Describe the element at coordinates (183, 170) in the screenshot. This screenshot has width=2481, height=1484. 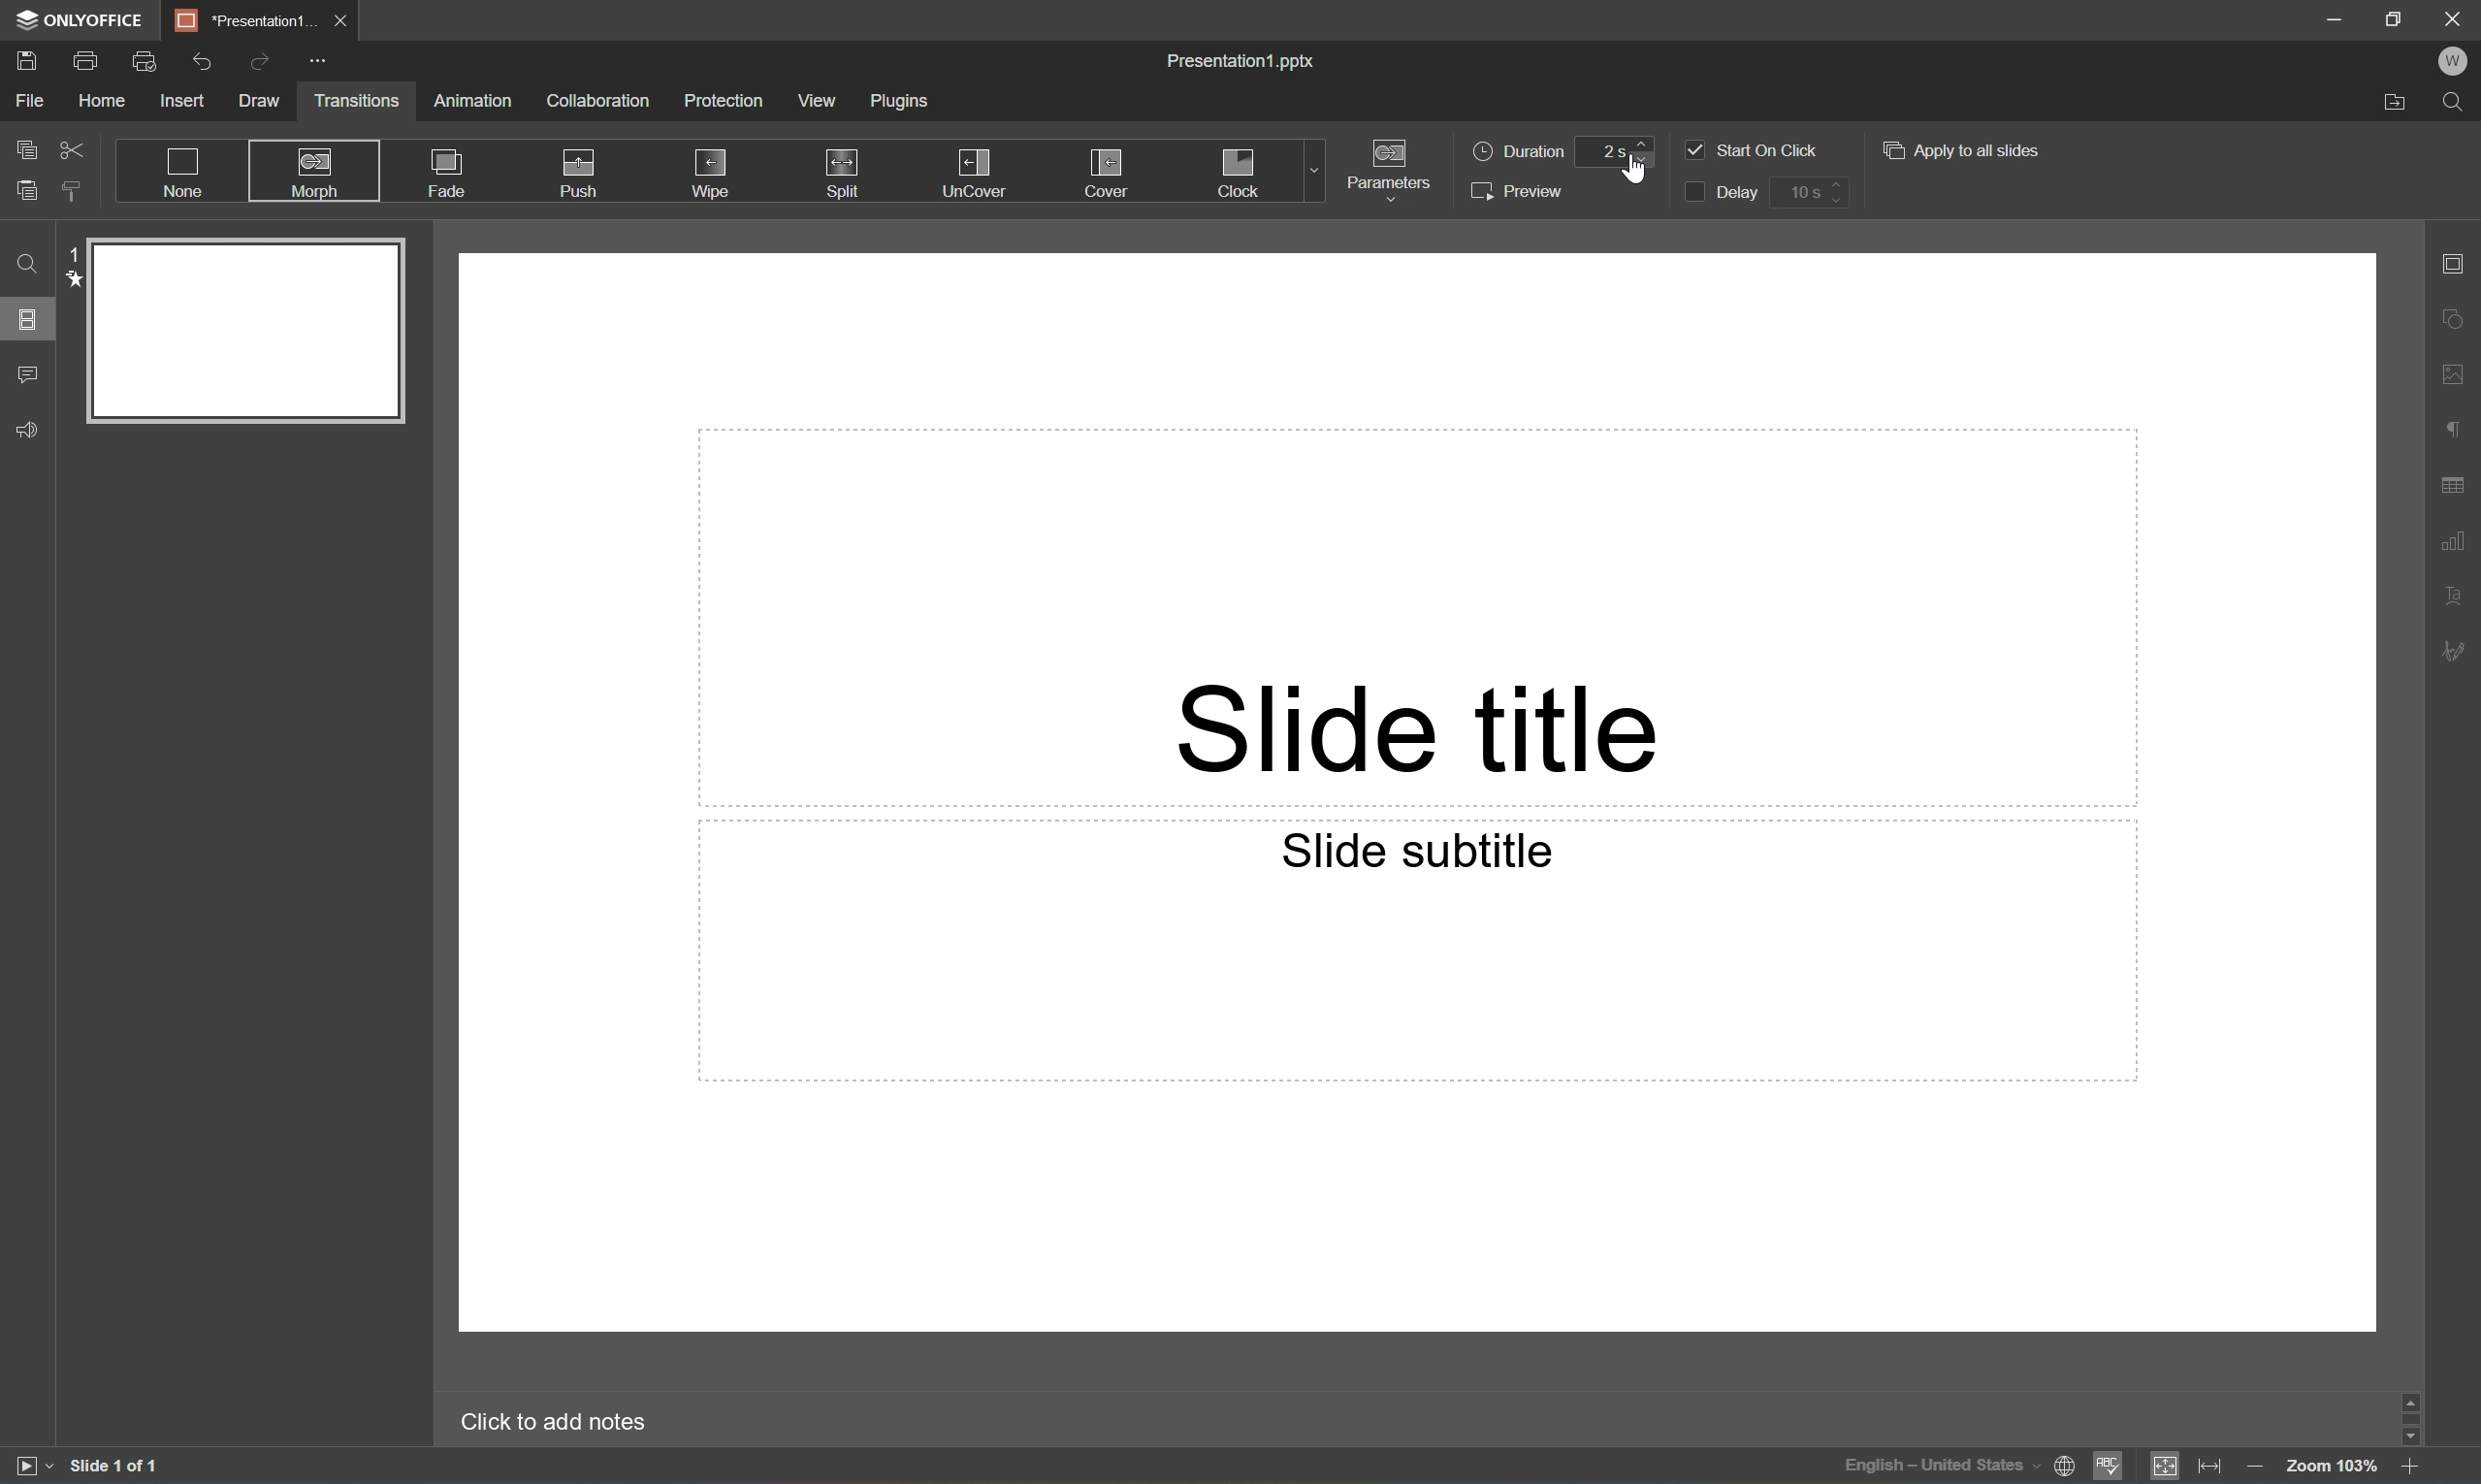
I see `None` at that location.